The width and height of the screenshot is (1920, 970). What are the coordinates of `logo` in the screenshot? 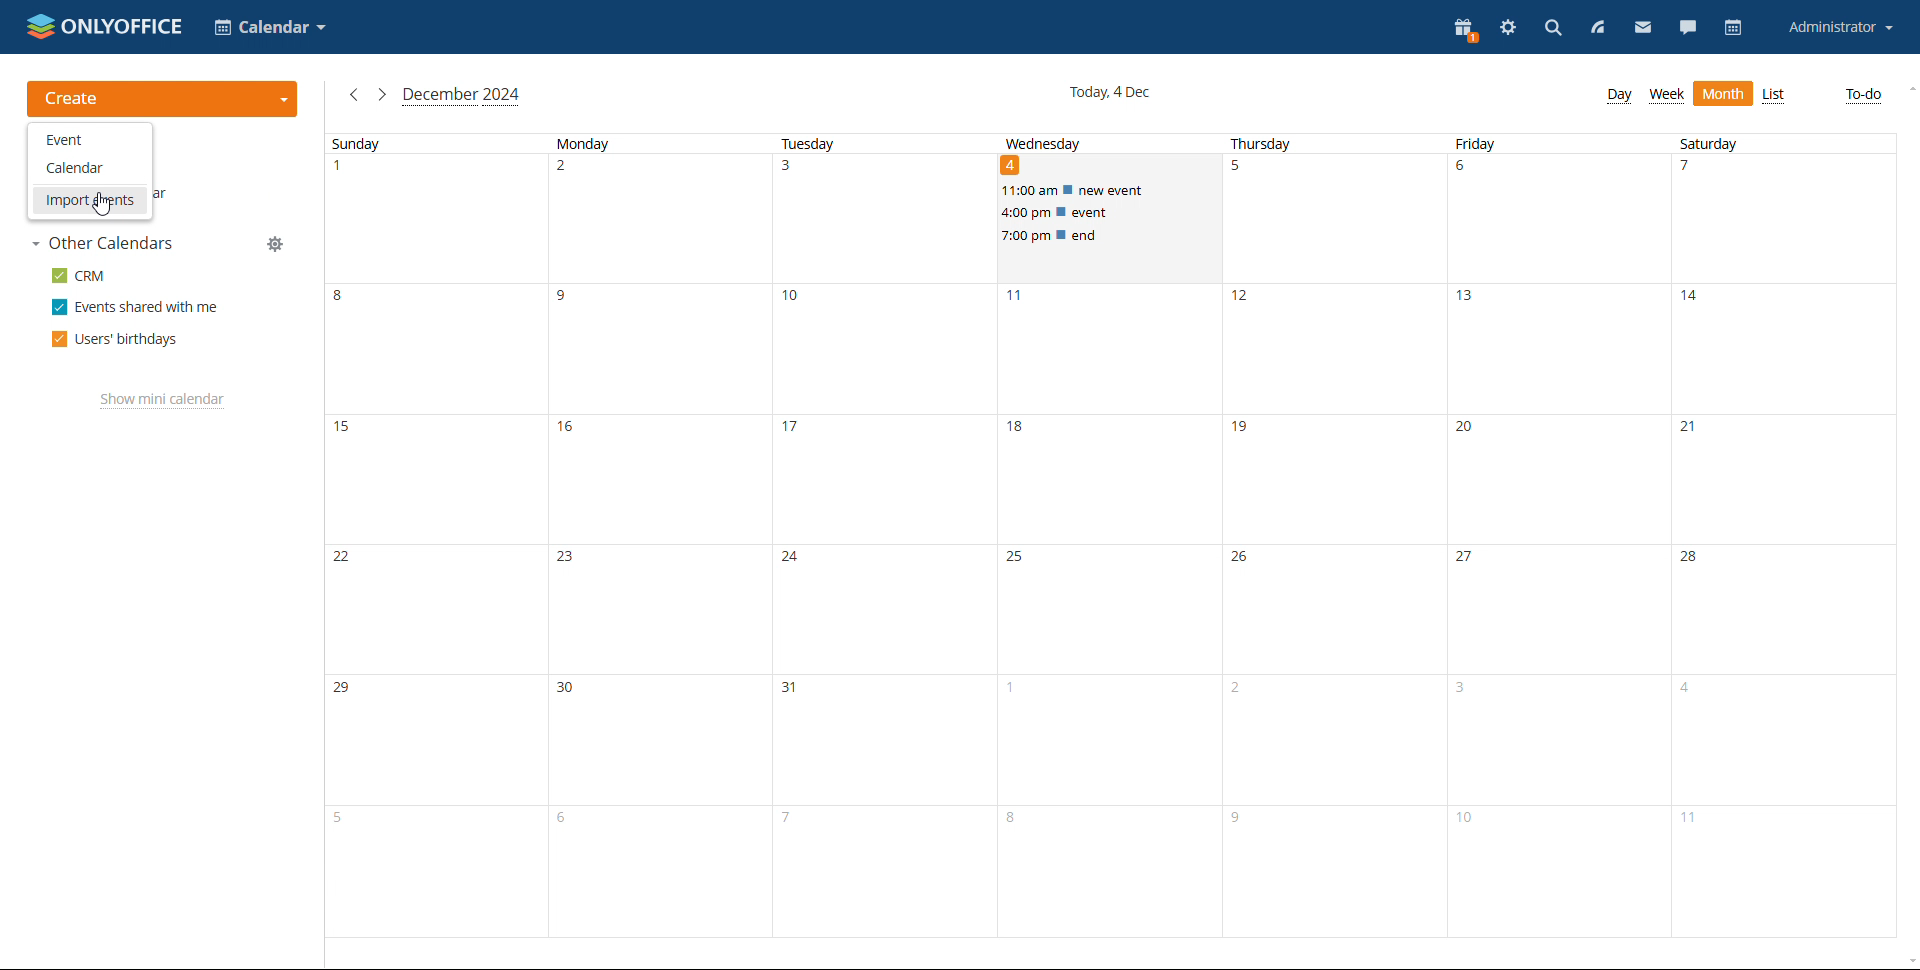 It's located at (102, 27).